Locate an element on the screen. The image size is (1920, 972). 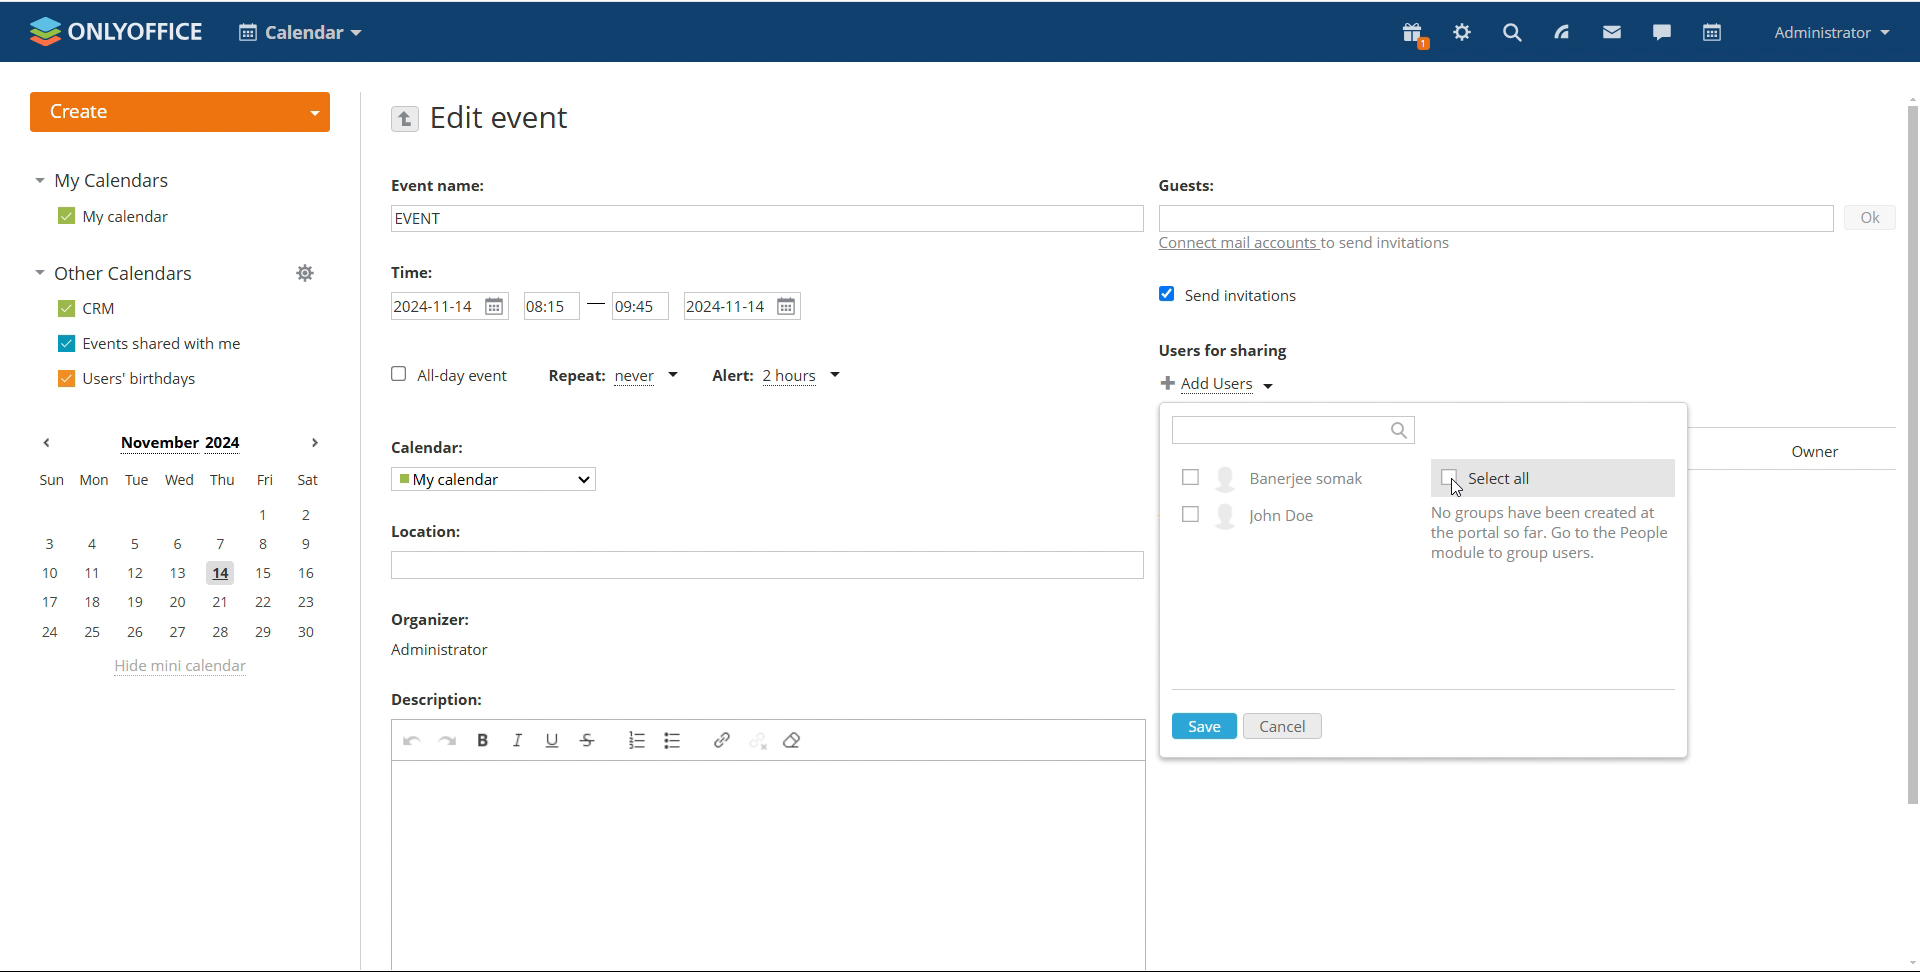
italic is located at coordinates (519, 739).